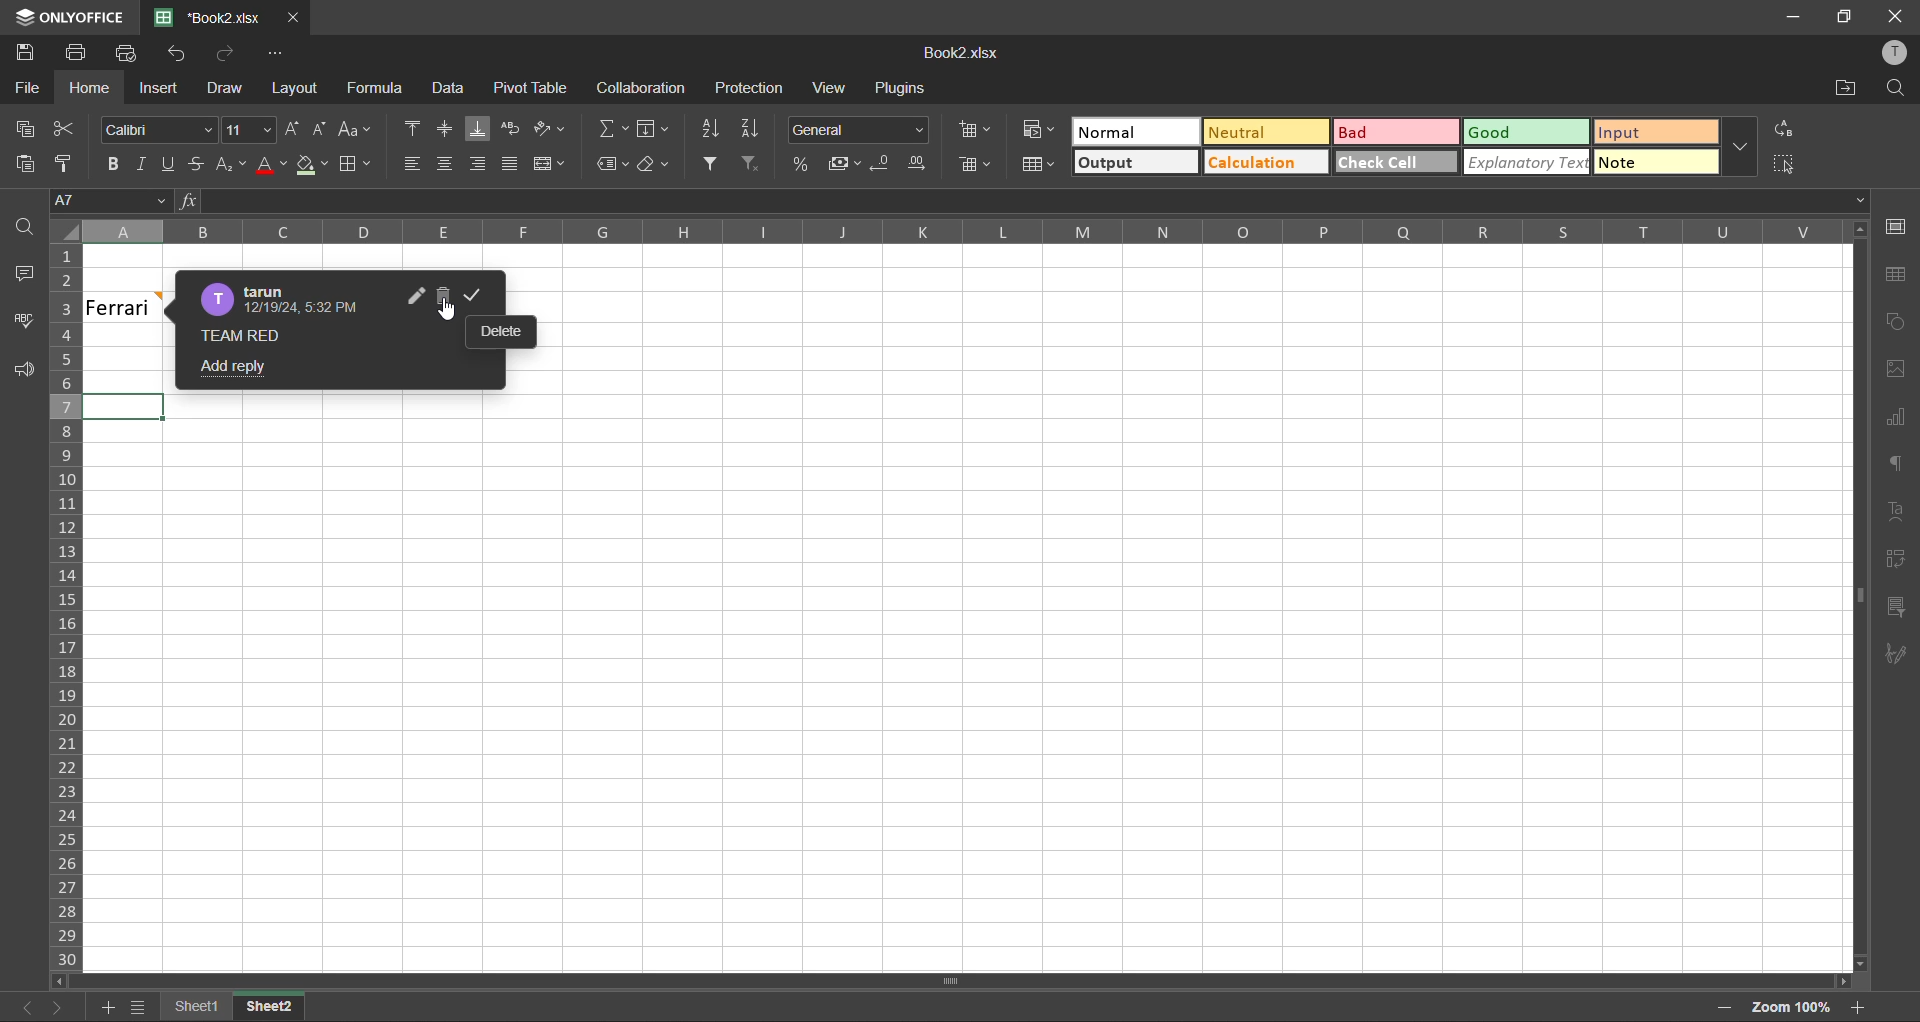 The width and height of the screenshot is (1920, 1022). I want to click on accounting, so click(844, 164).